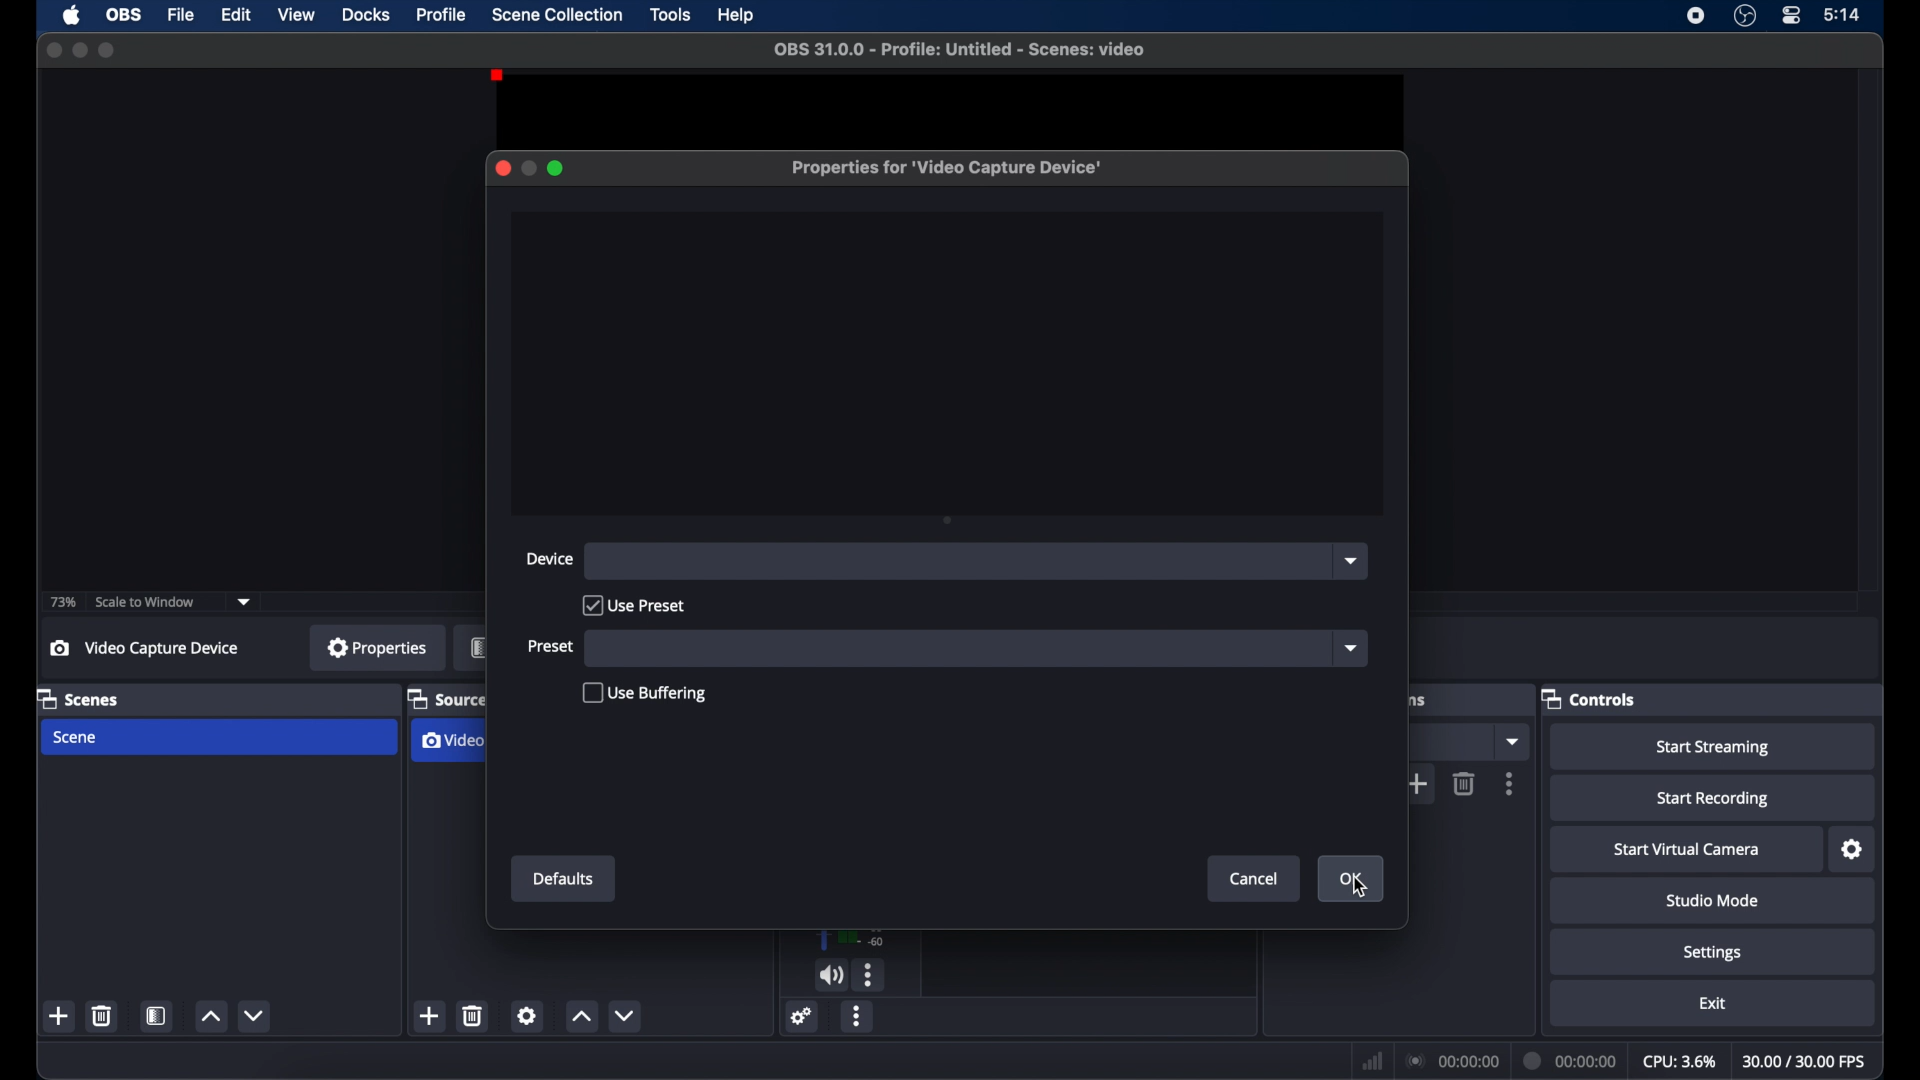 The height and width of the screenshot is (1080, 1920). Describe the element at coordinates (644, 693) in the screenshot. I see `use buffering` at that location.